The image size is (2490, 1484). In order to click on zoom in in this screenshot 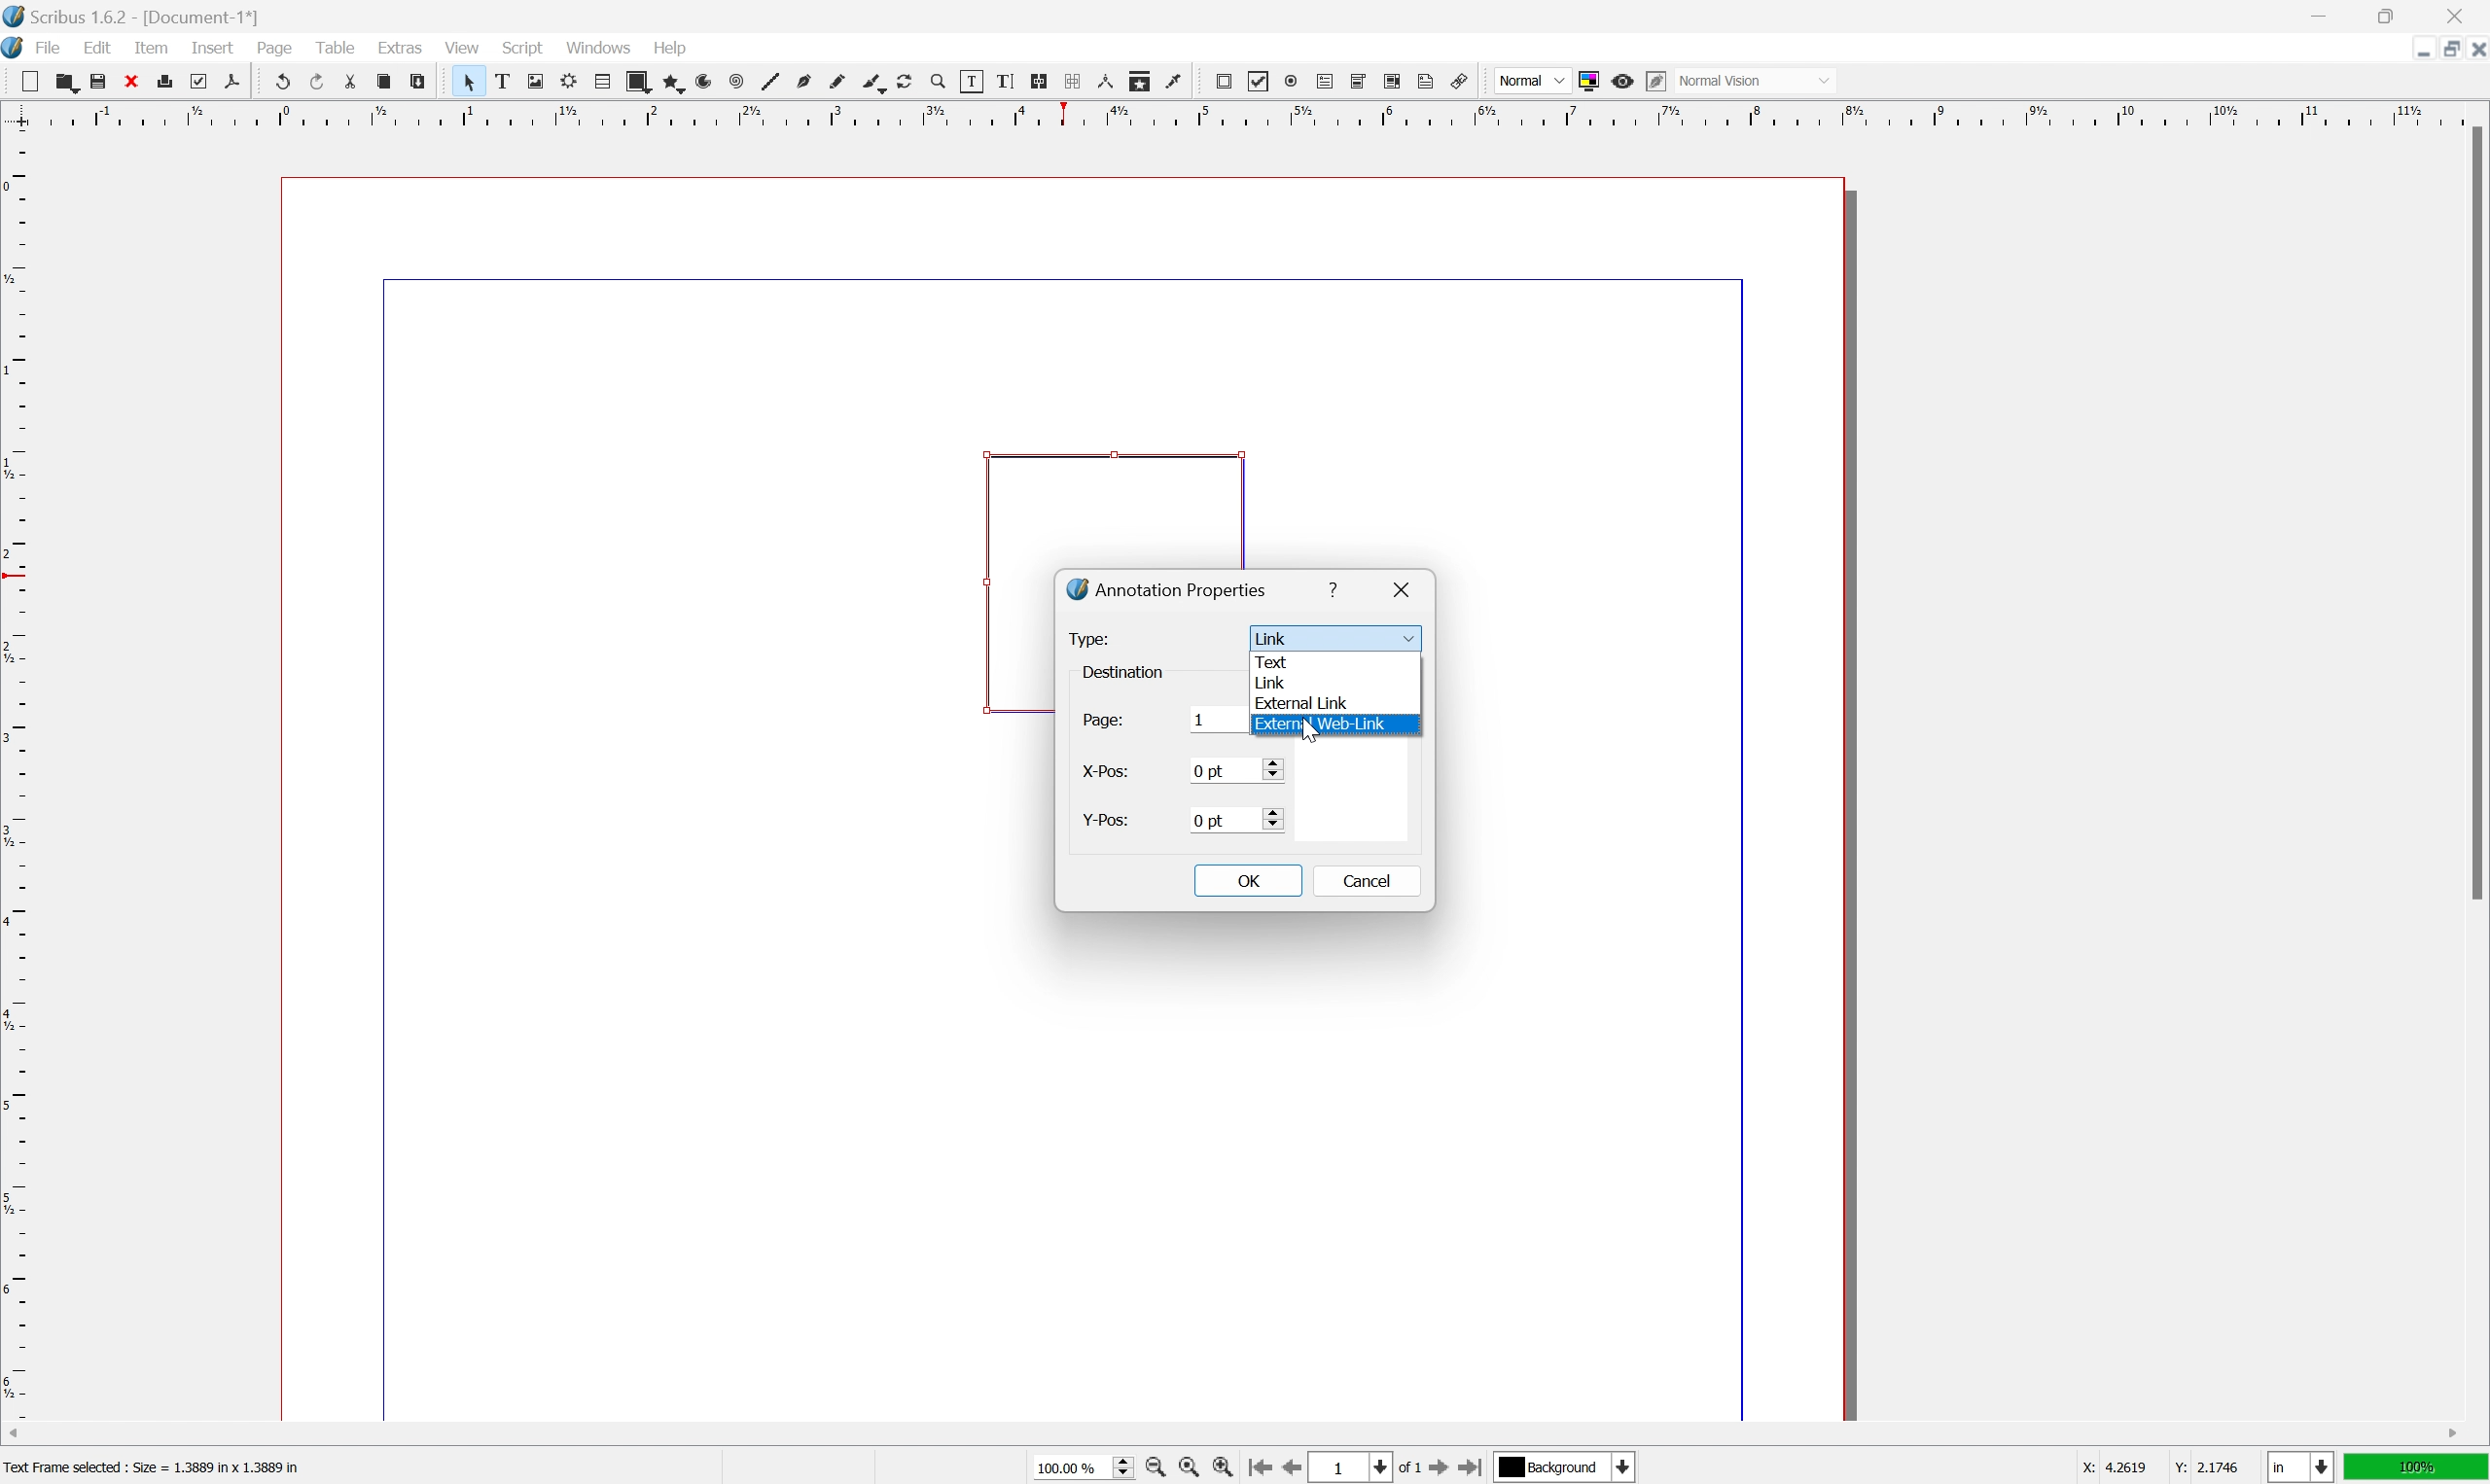, I will do `click(1222, 1467)`.